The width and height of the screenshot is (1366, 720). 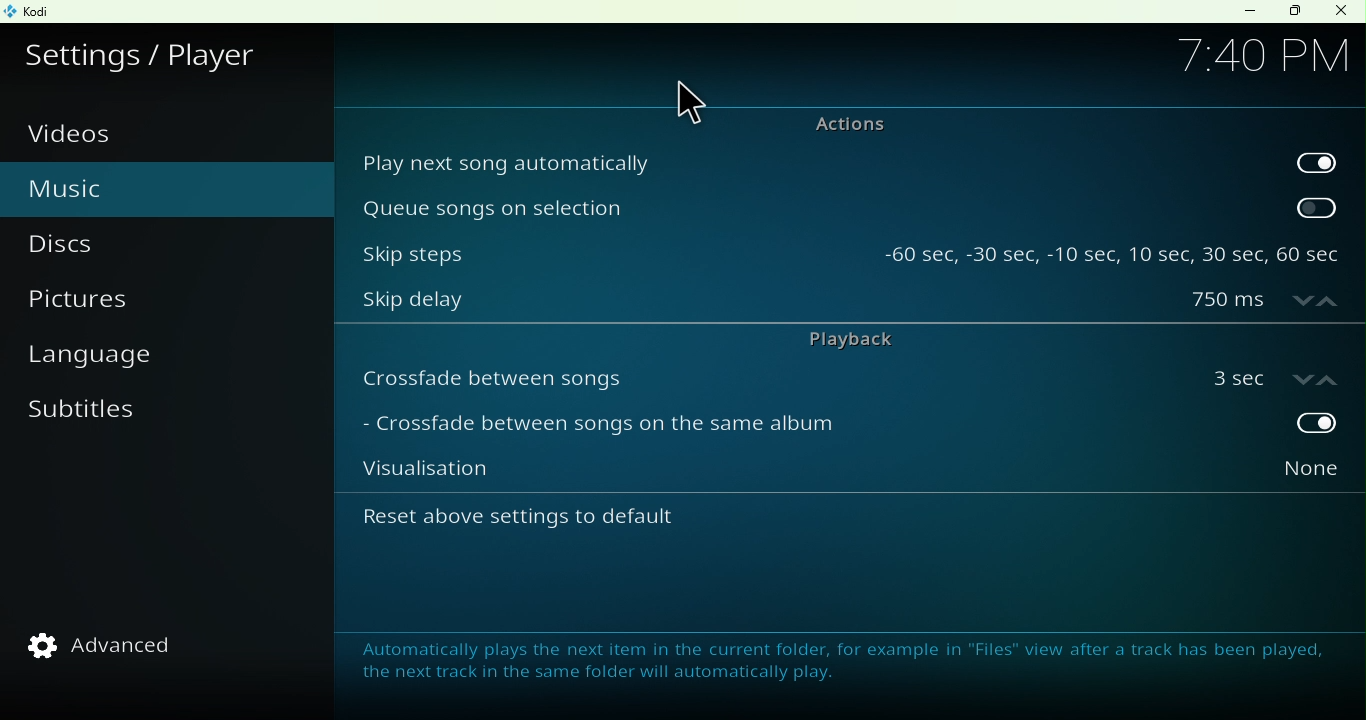 What do you see at coordinates (1262, 53) in the screenshot?
I see `Time` at bounding box center [1262, 53].